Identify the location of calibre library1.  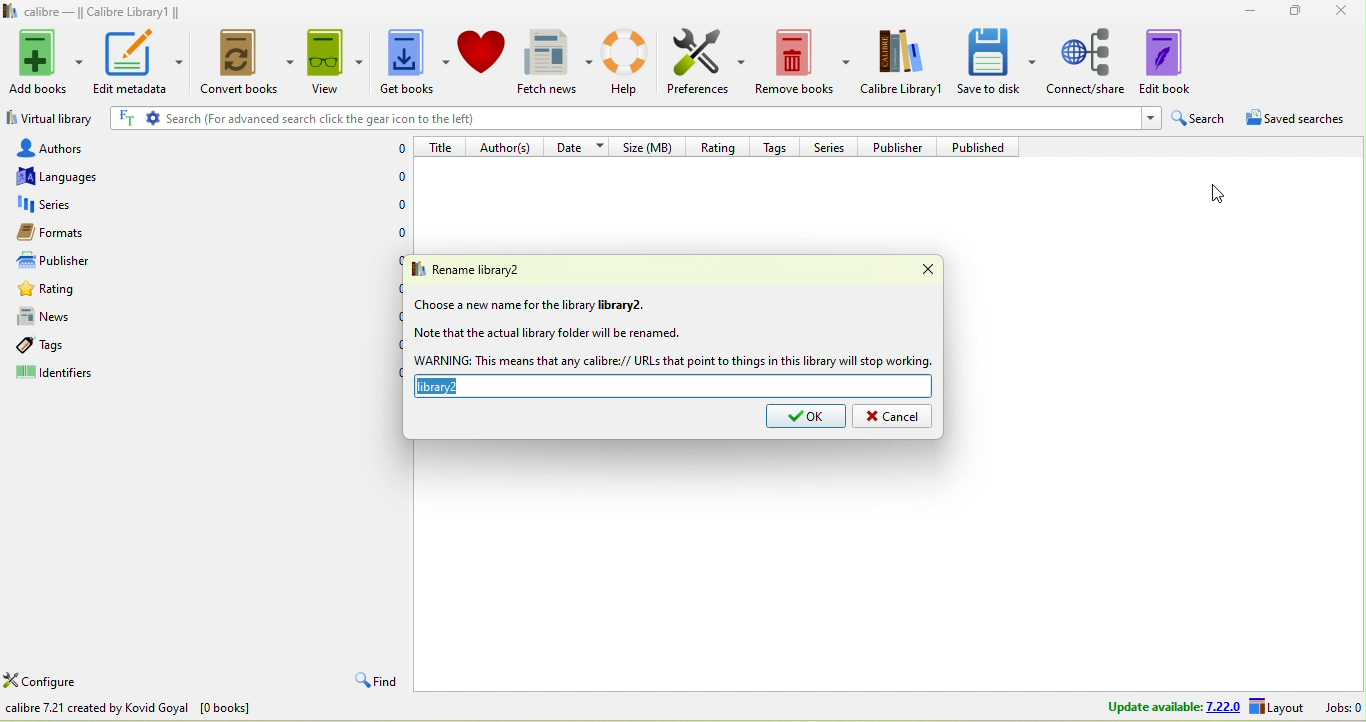
(904, 62).